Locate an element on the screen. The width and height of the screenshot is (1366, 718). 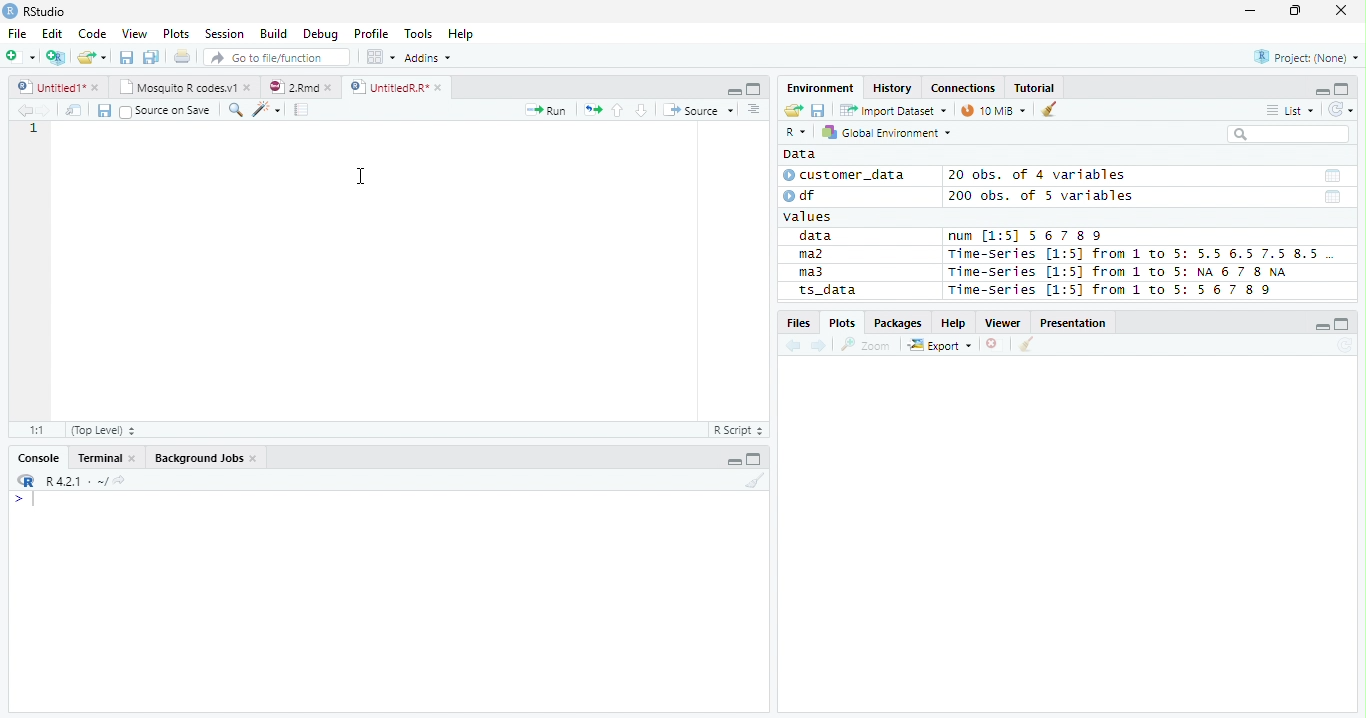
Packages is located at coordinates (897, 324).